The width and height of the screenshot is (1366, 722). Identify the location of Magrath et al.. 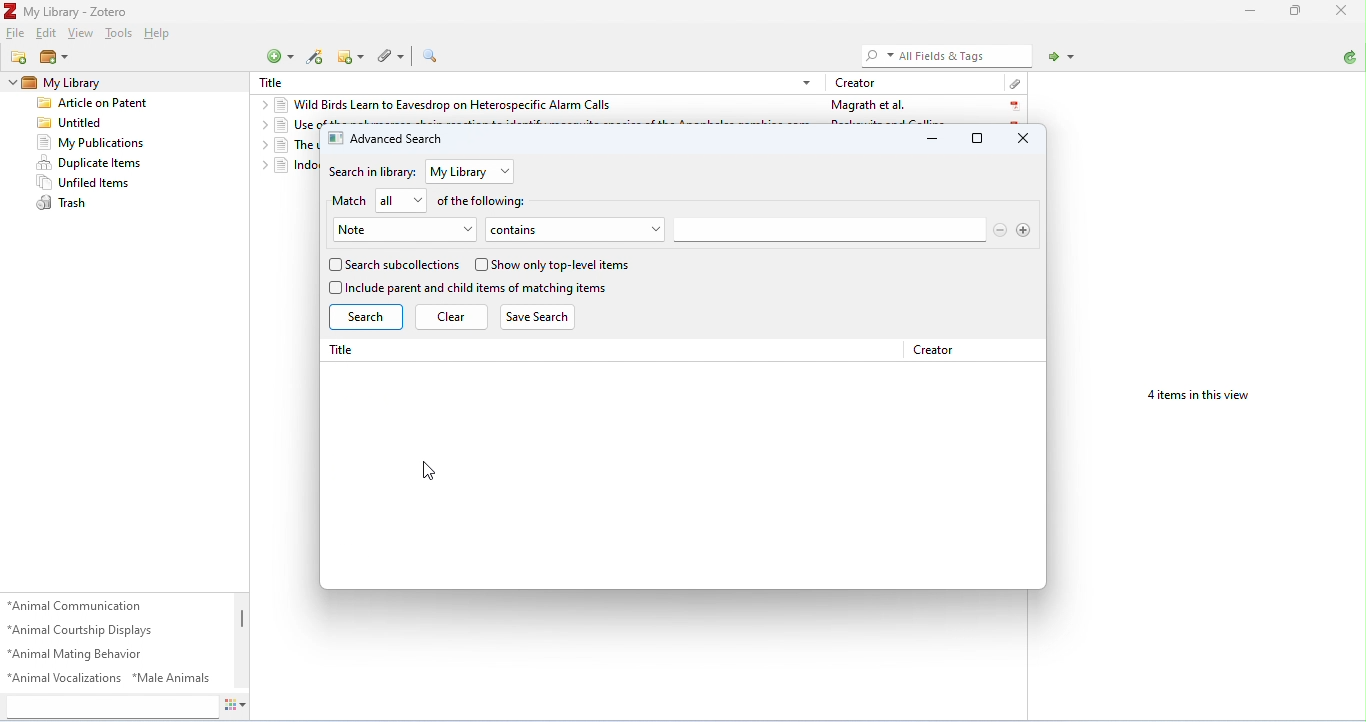
(868, 105).